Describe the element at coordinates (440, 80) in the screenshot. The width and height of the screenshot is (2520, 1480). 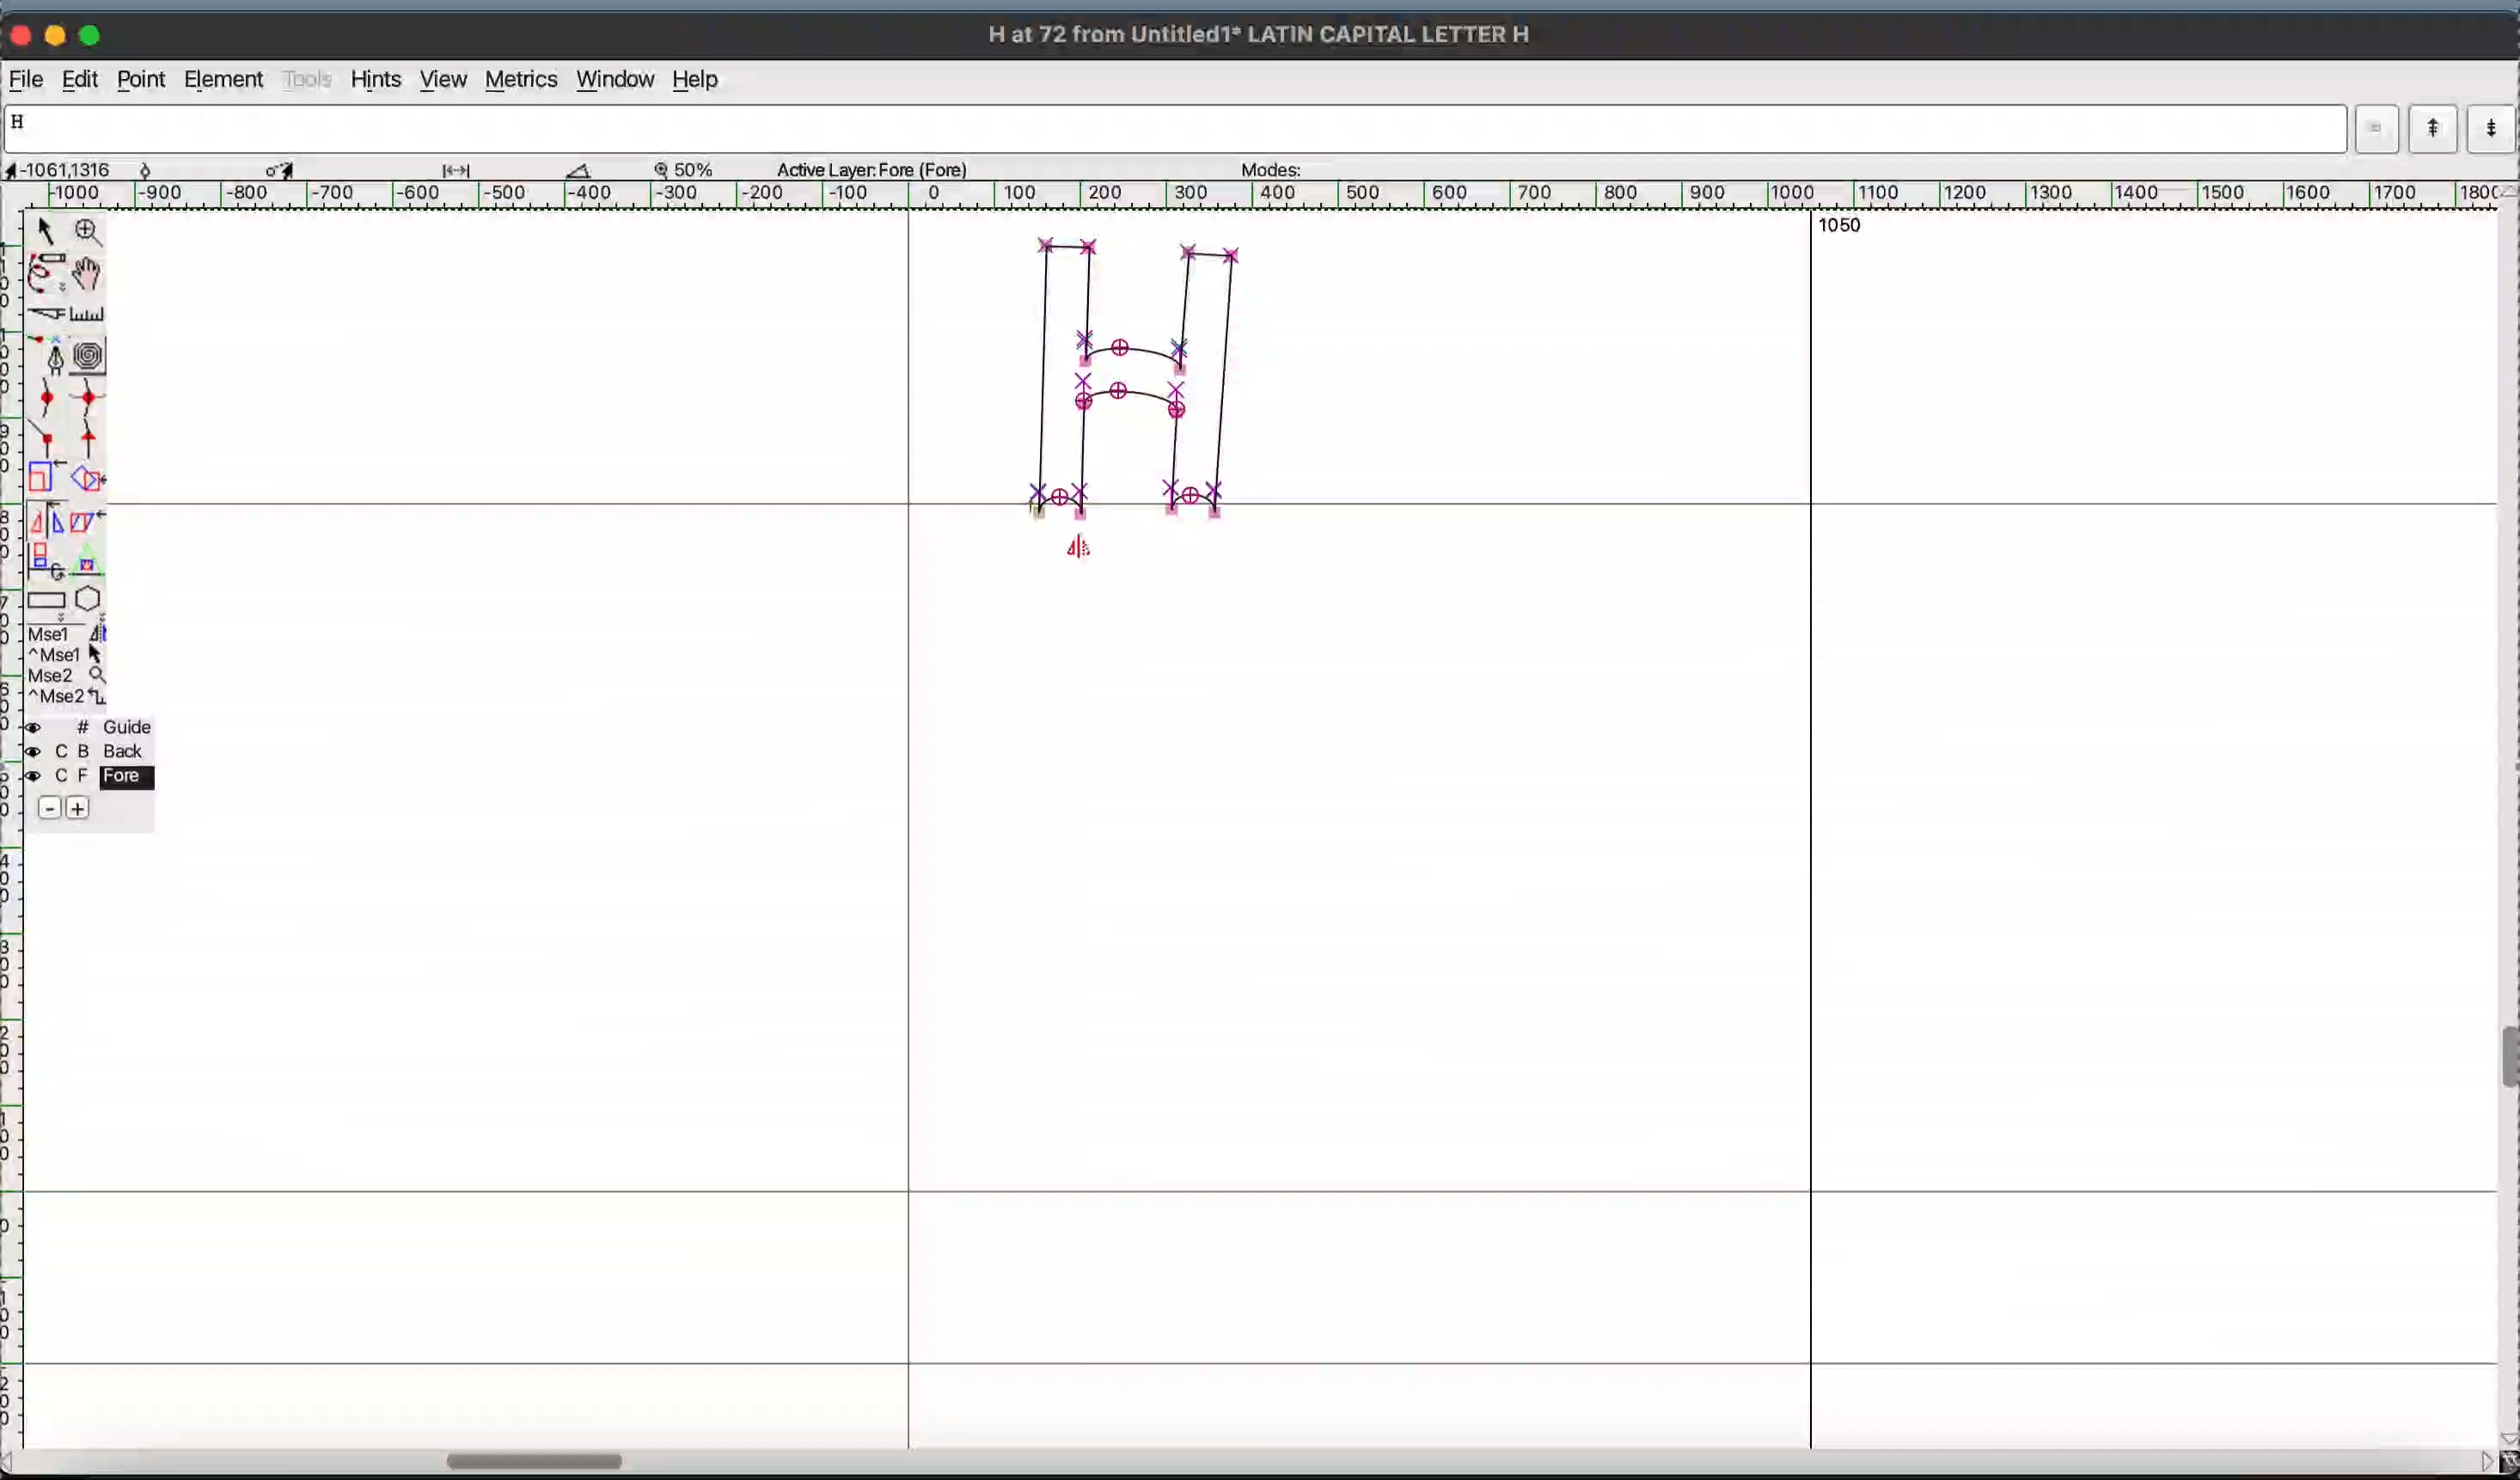
I see `view` at that location.